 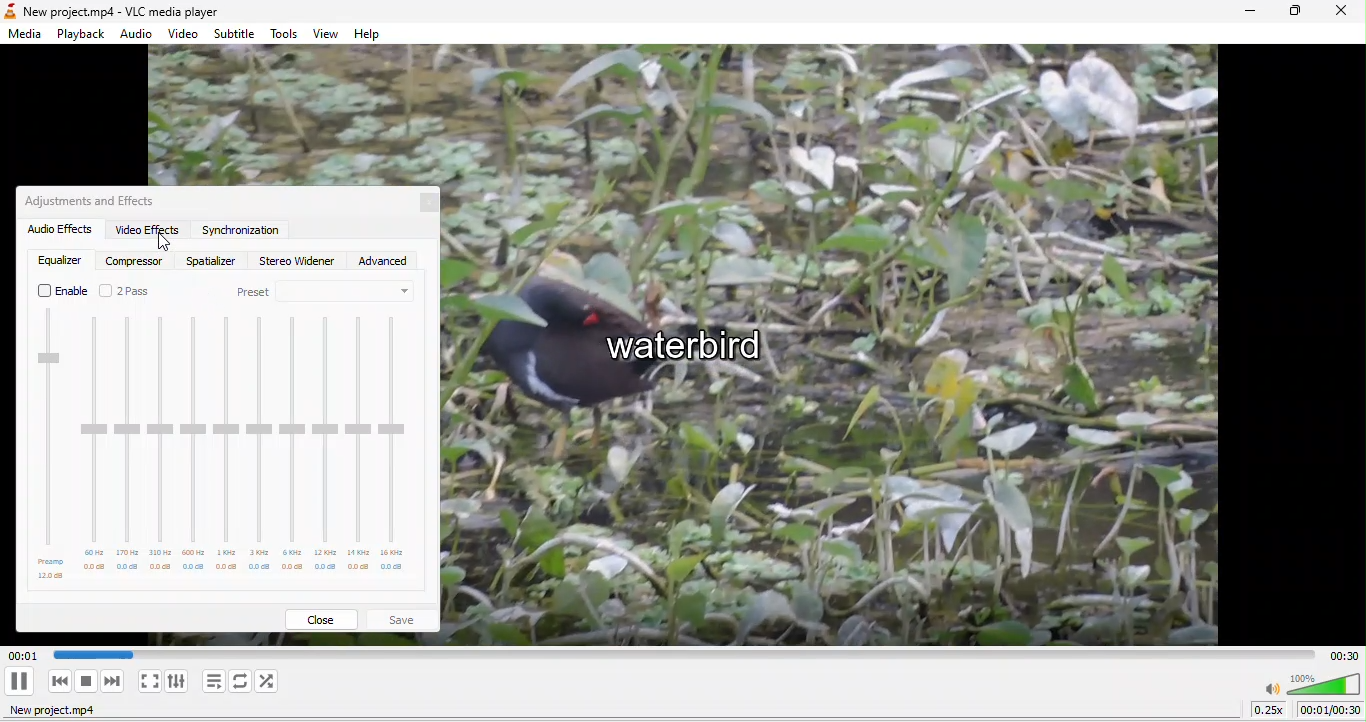 I want to click on synchronization, so click(x=241, y=232).